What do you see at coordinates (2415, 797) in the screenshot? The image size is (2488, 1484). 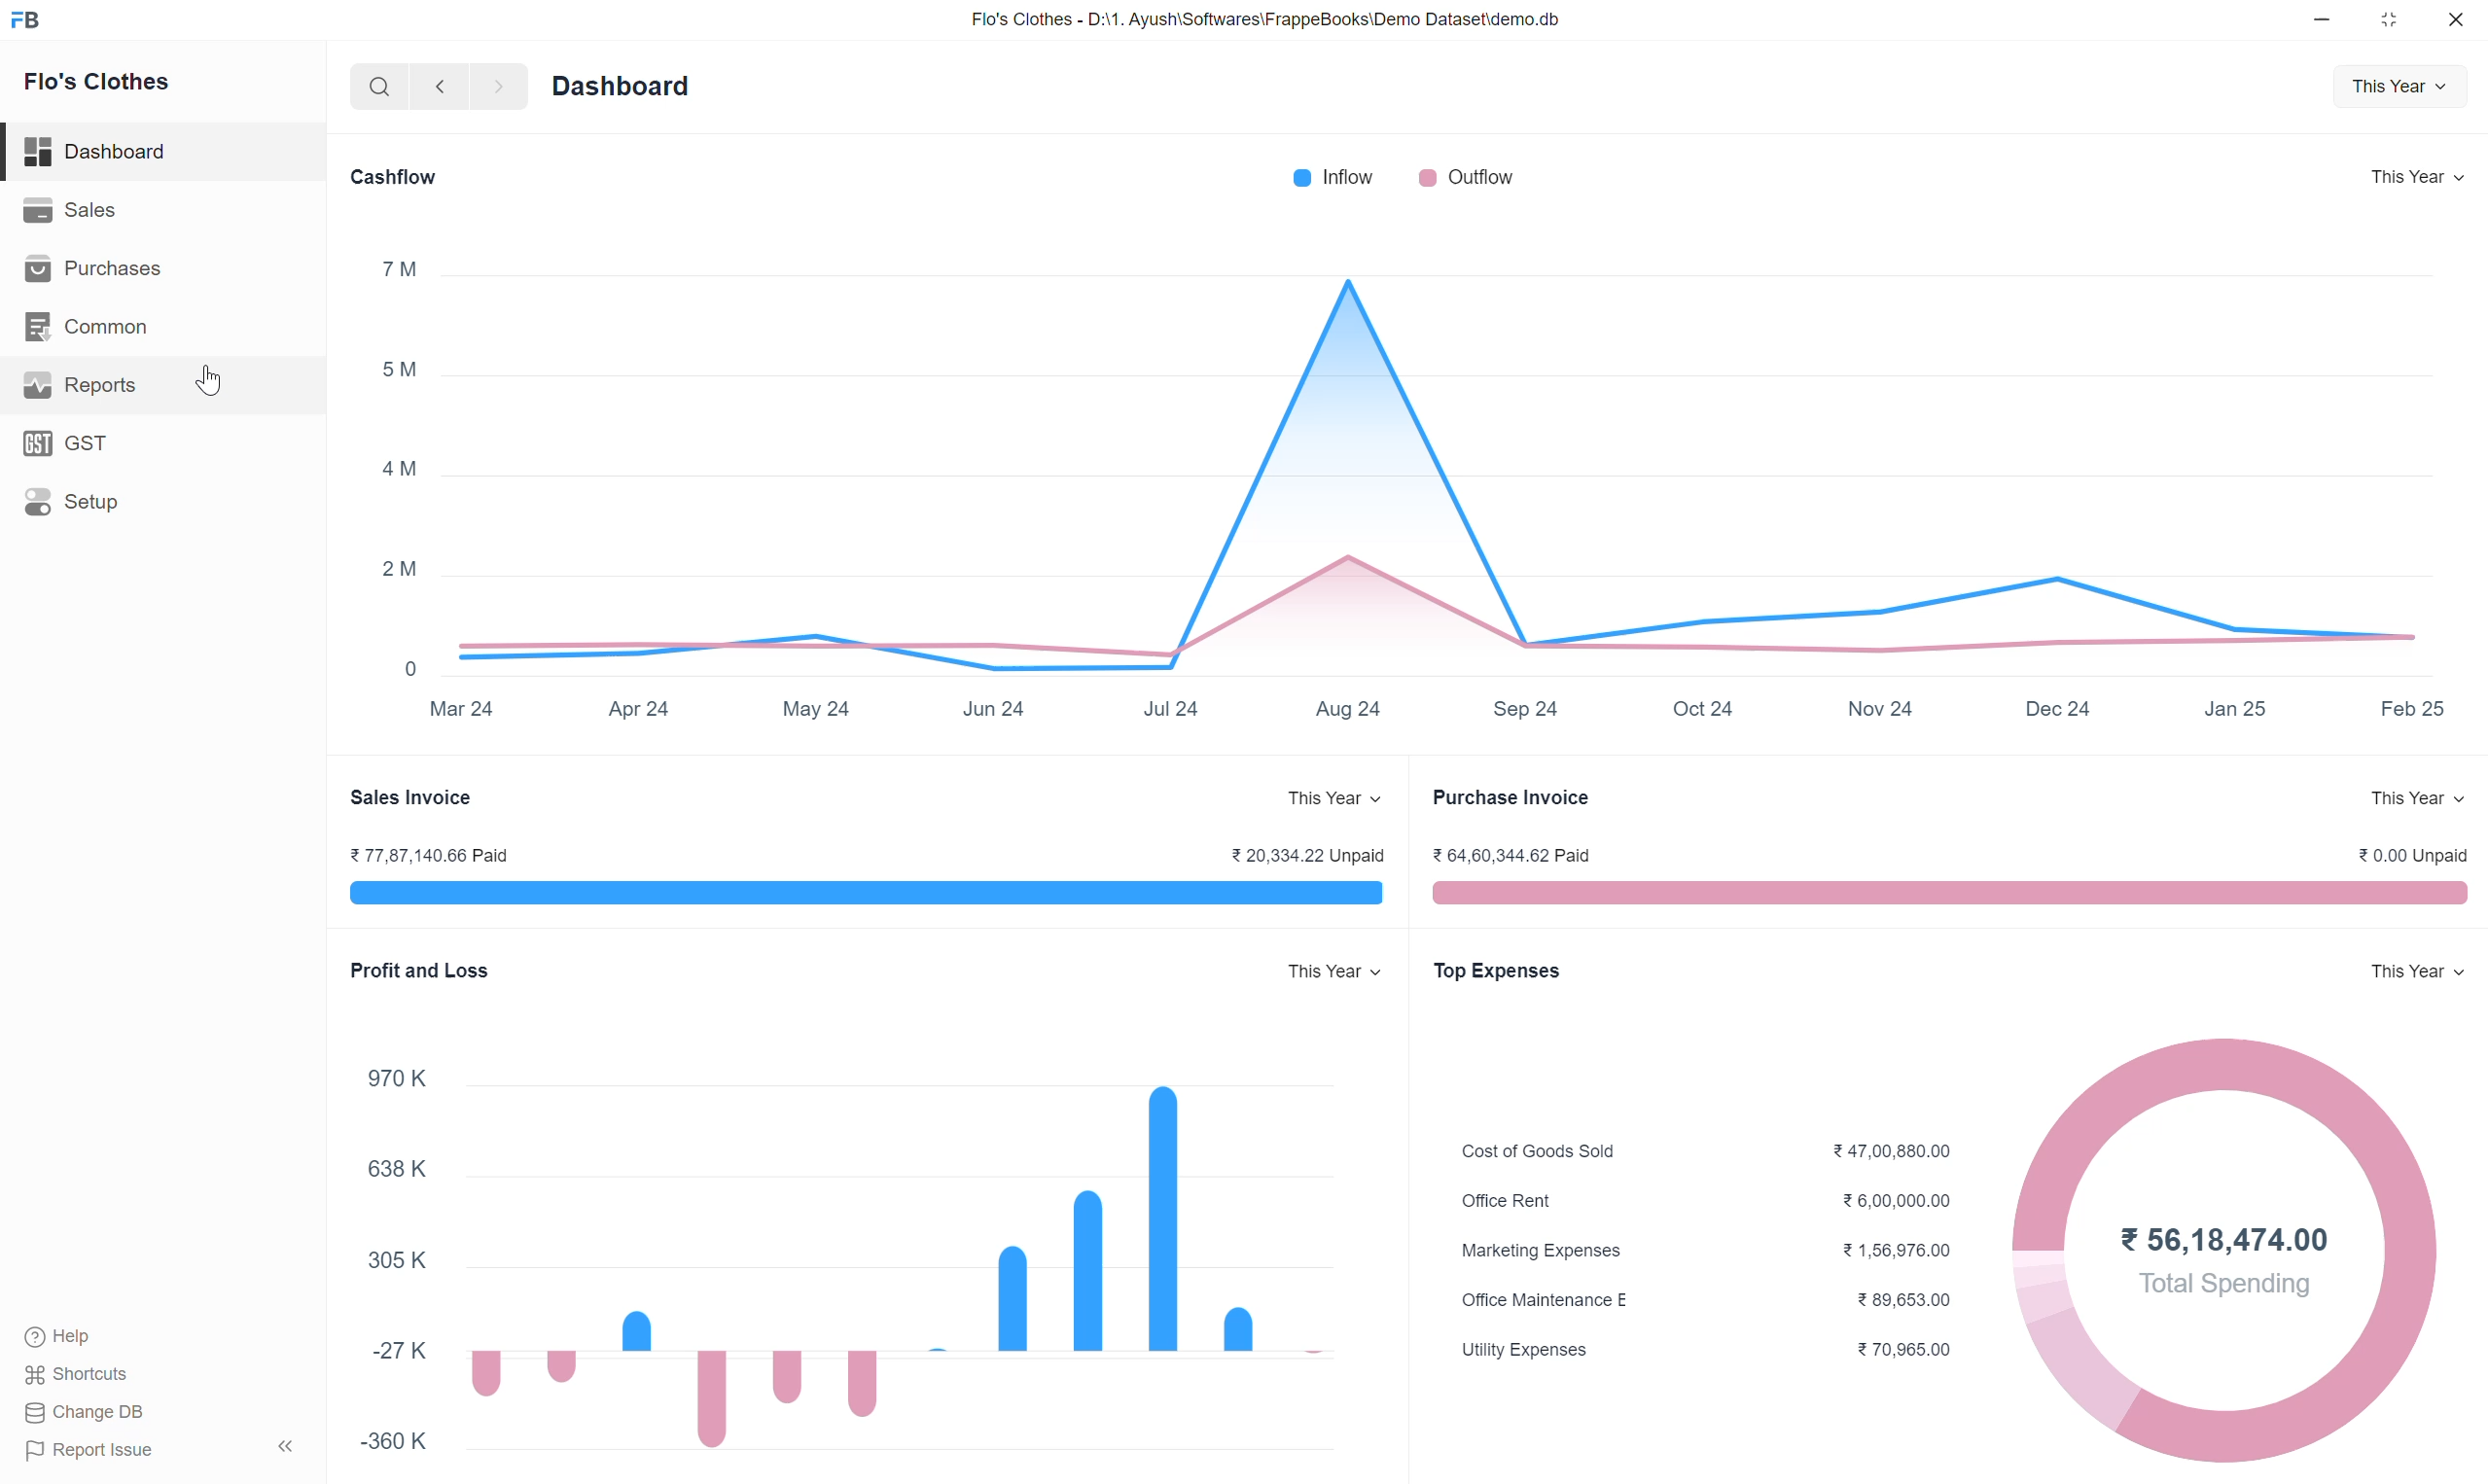 I see `this year` at bounding box center [2415, 797].